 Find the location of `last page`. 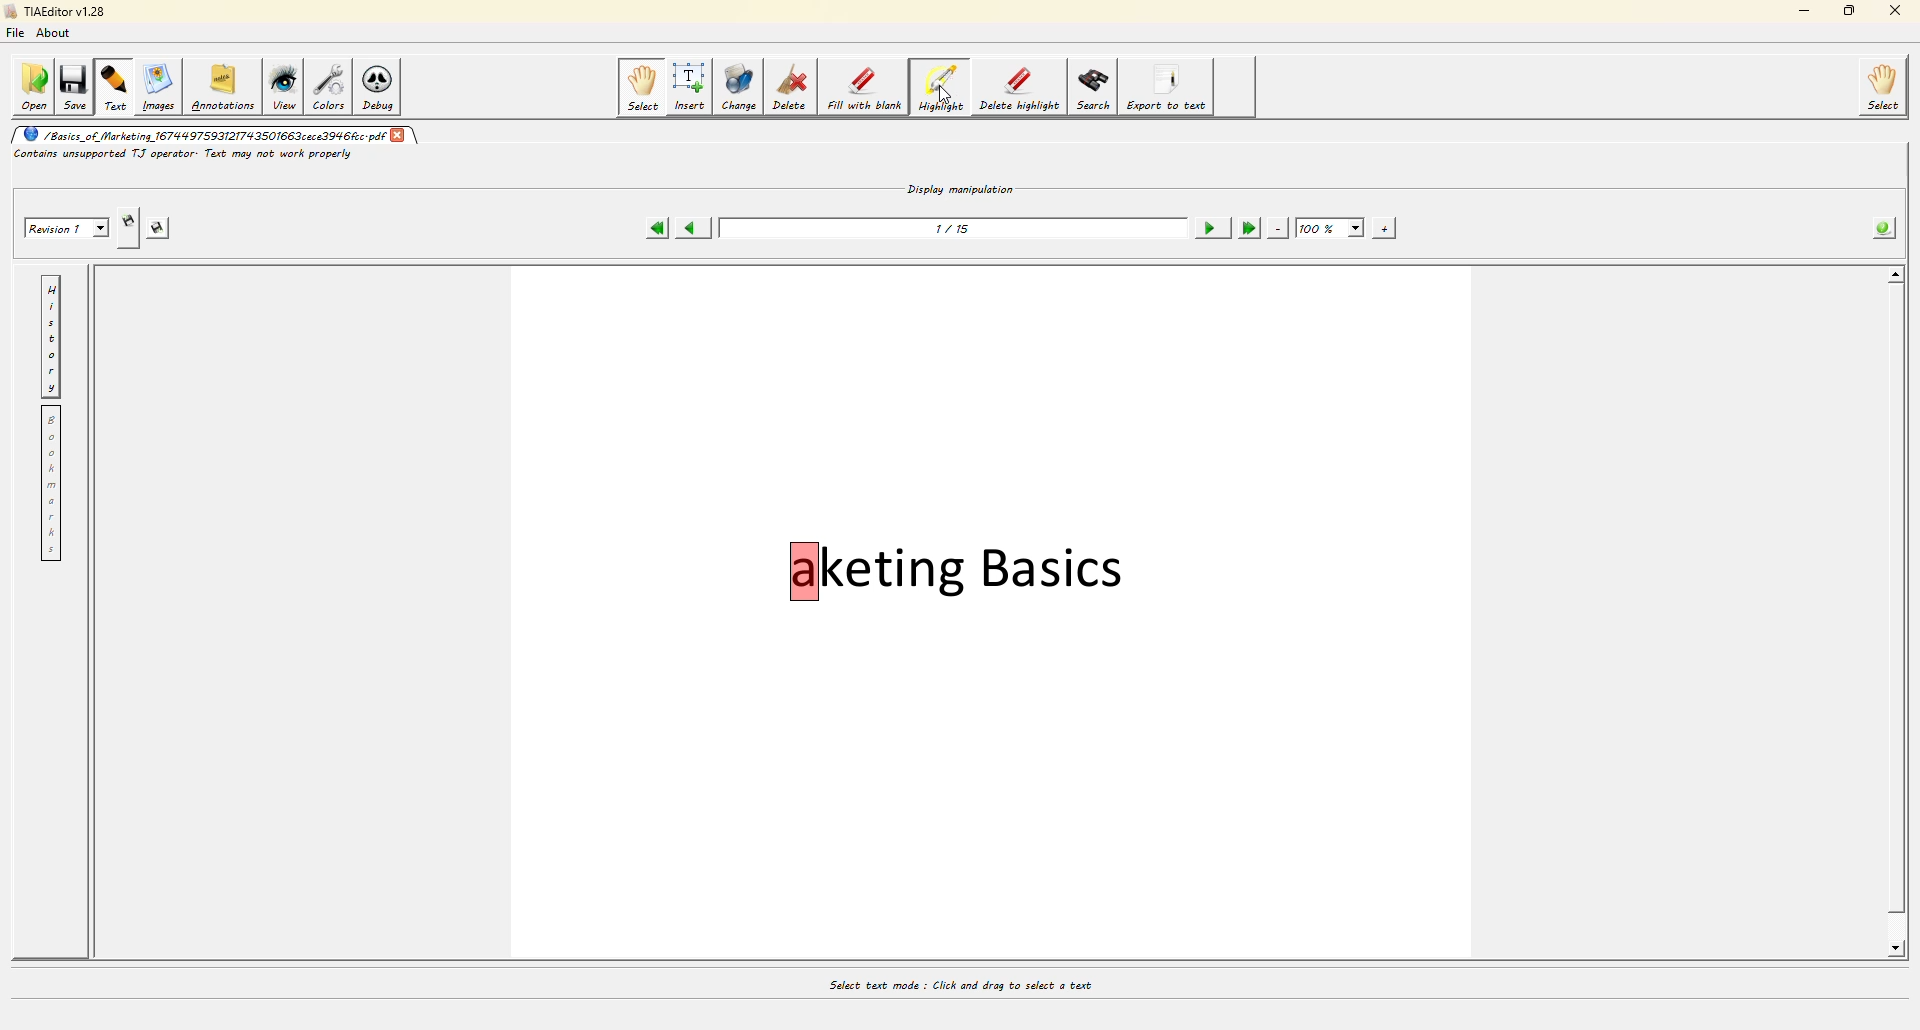

last page is located at coordinates (1247, 227).